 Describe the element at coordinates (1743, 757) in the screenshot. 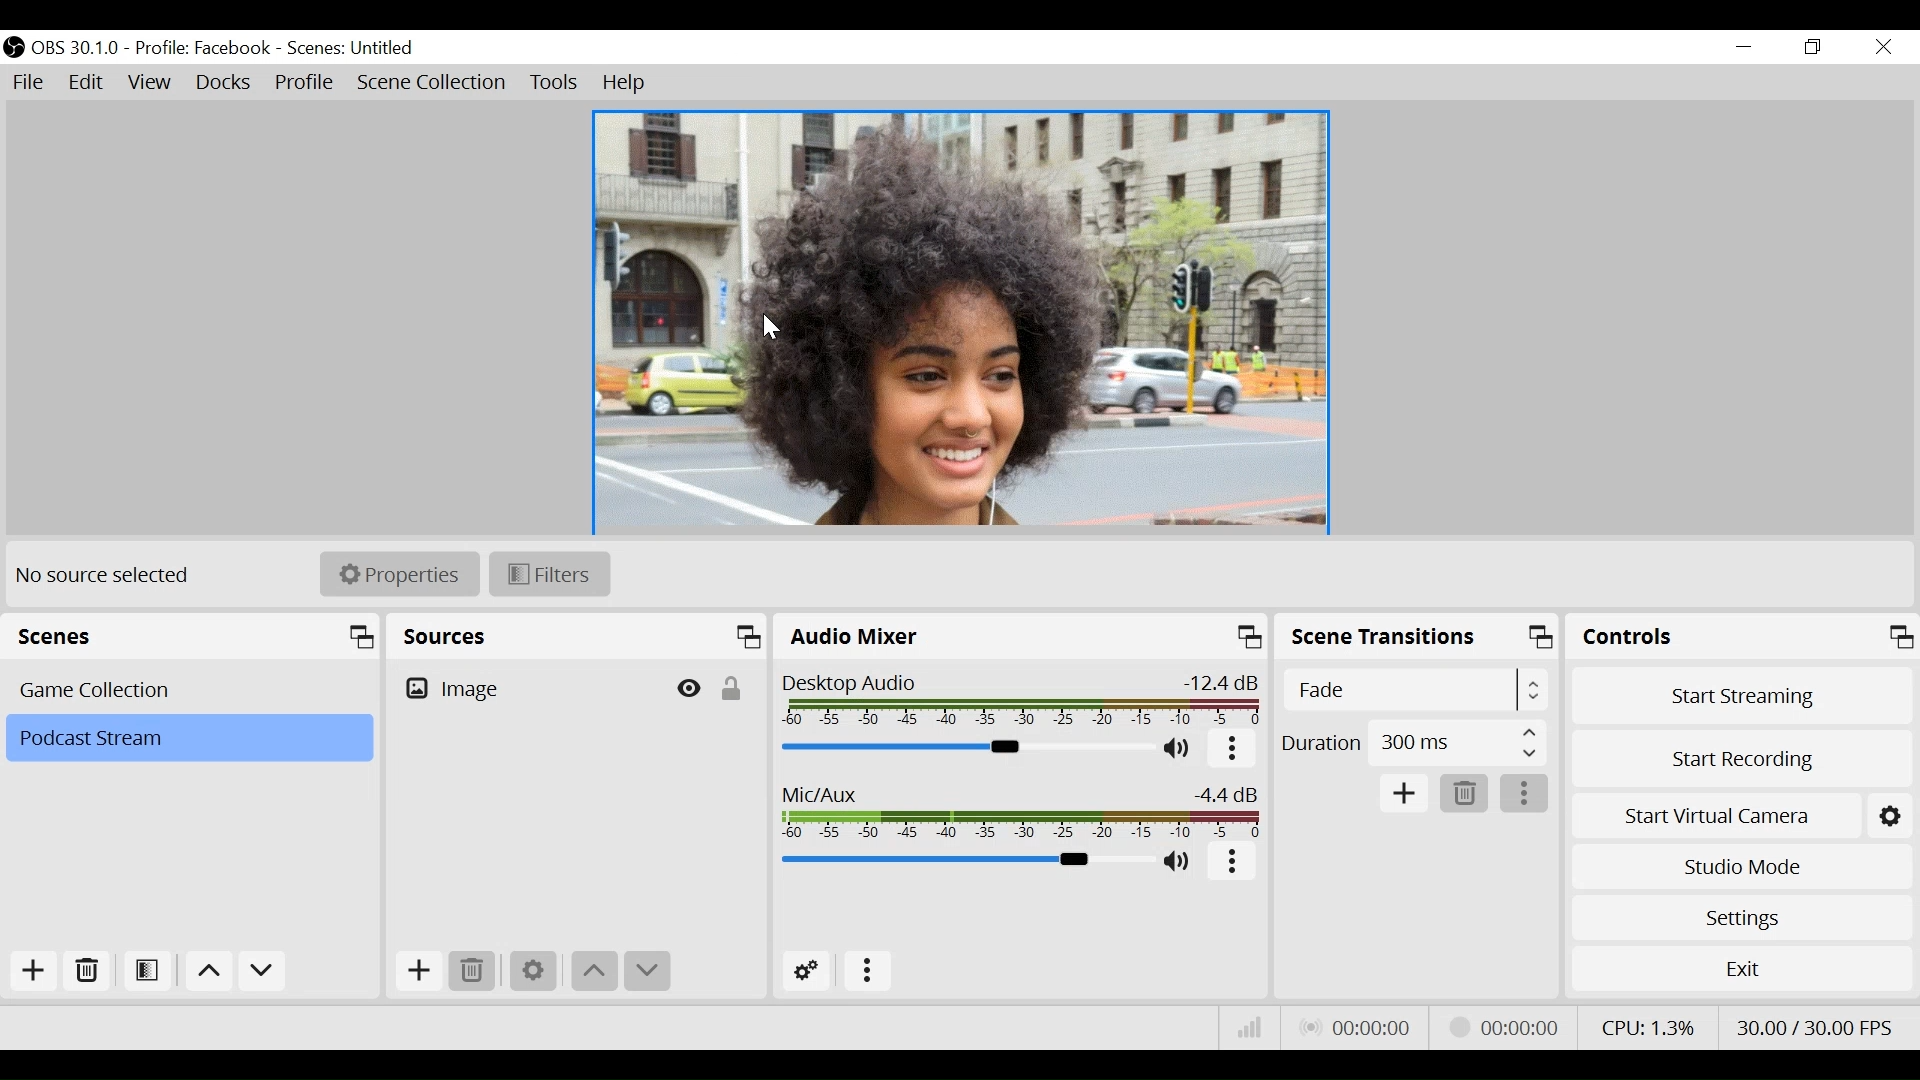

I see `Start Recording` at that location.